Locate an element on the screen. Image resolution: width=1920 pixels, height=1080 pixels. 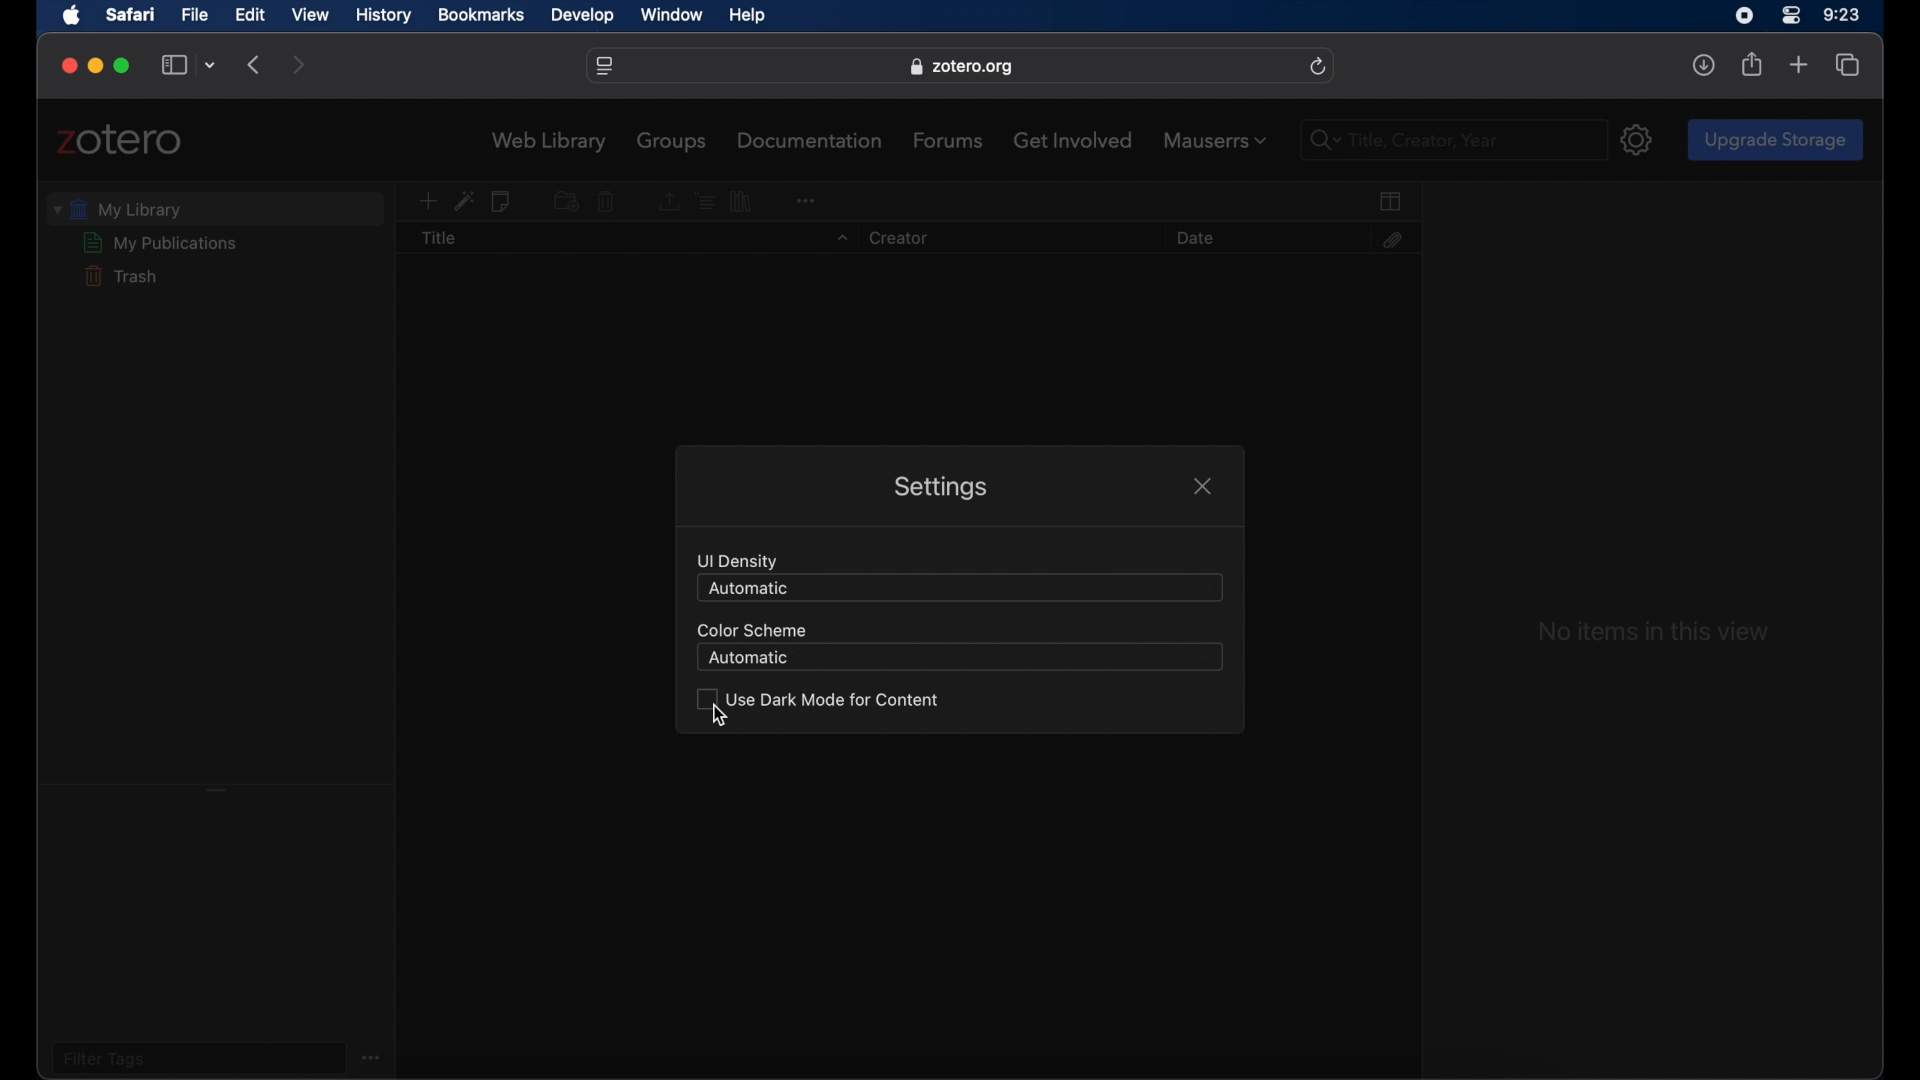
screen recorded is located at coordinates (1744, 14).